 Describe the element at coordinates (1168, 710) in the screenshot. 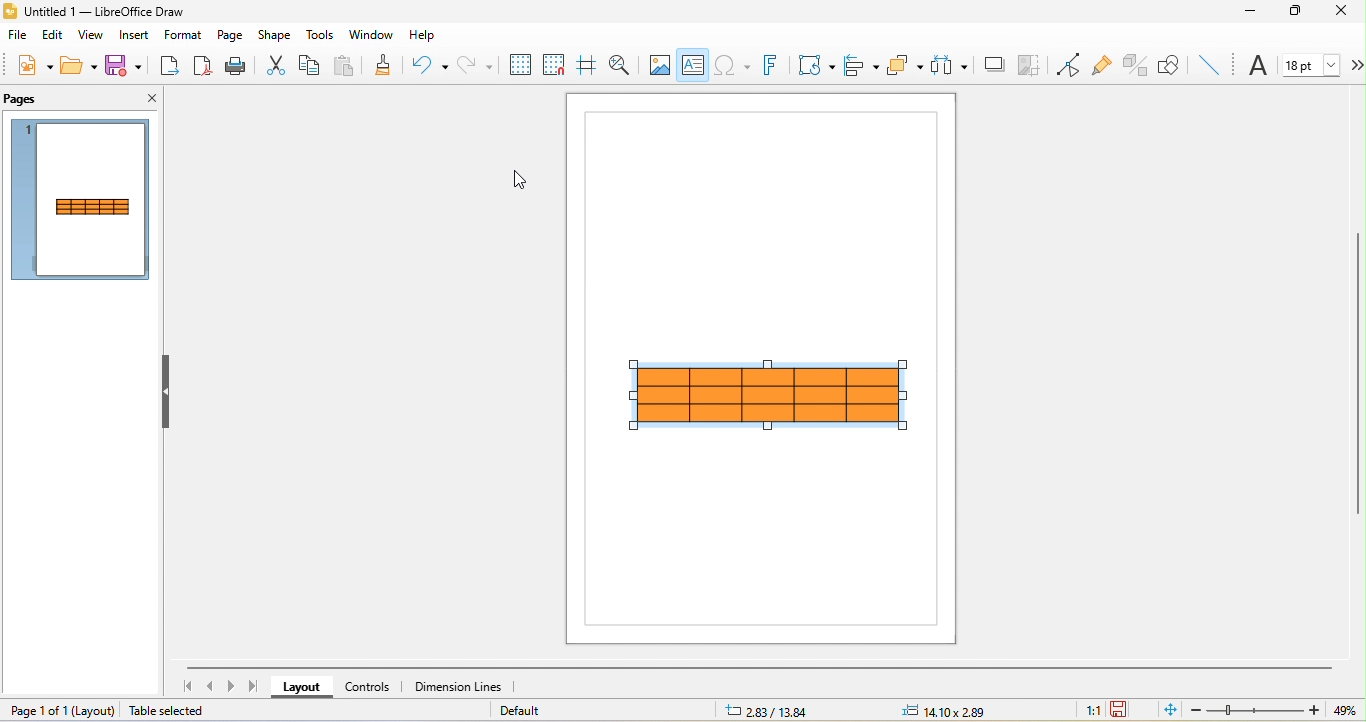

I see `fit page to current window` at that location.